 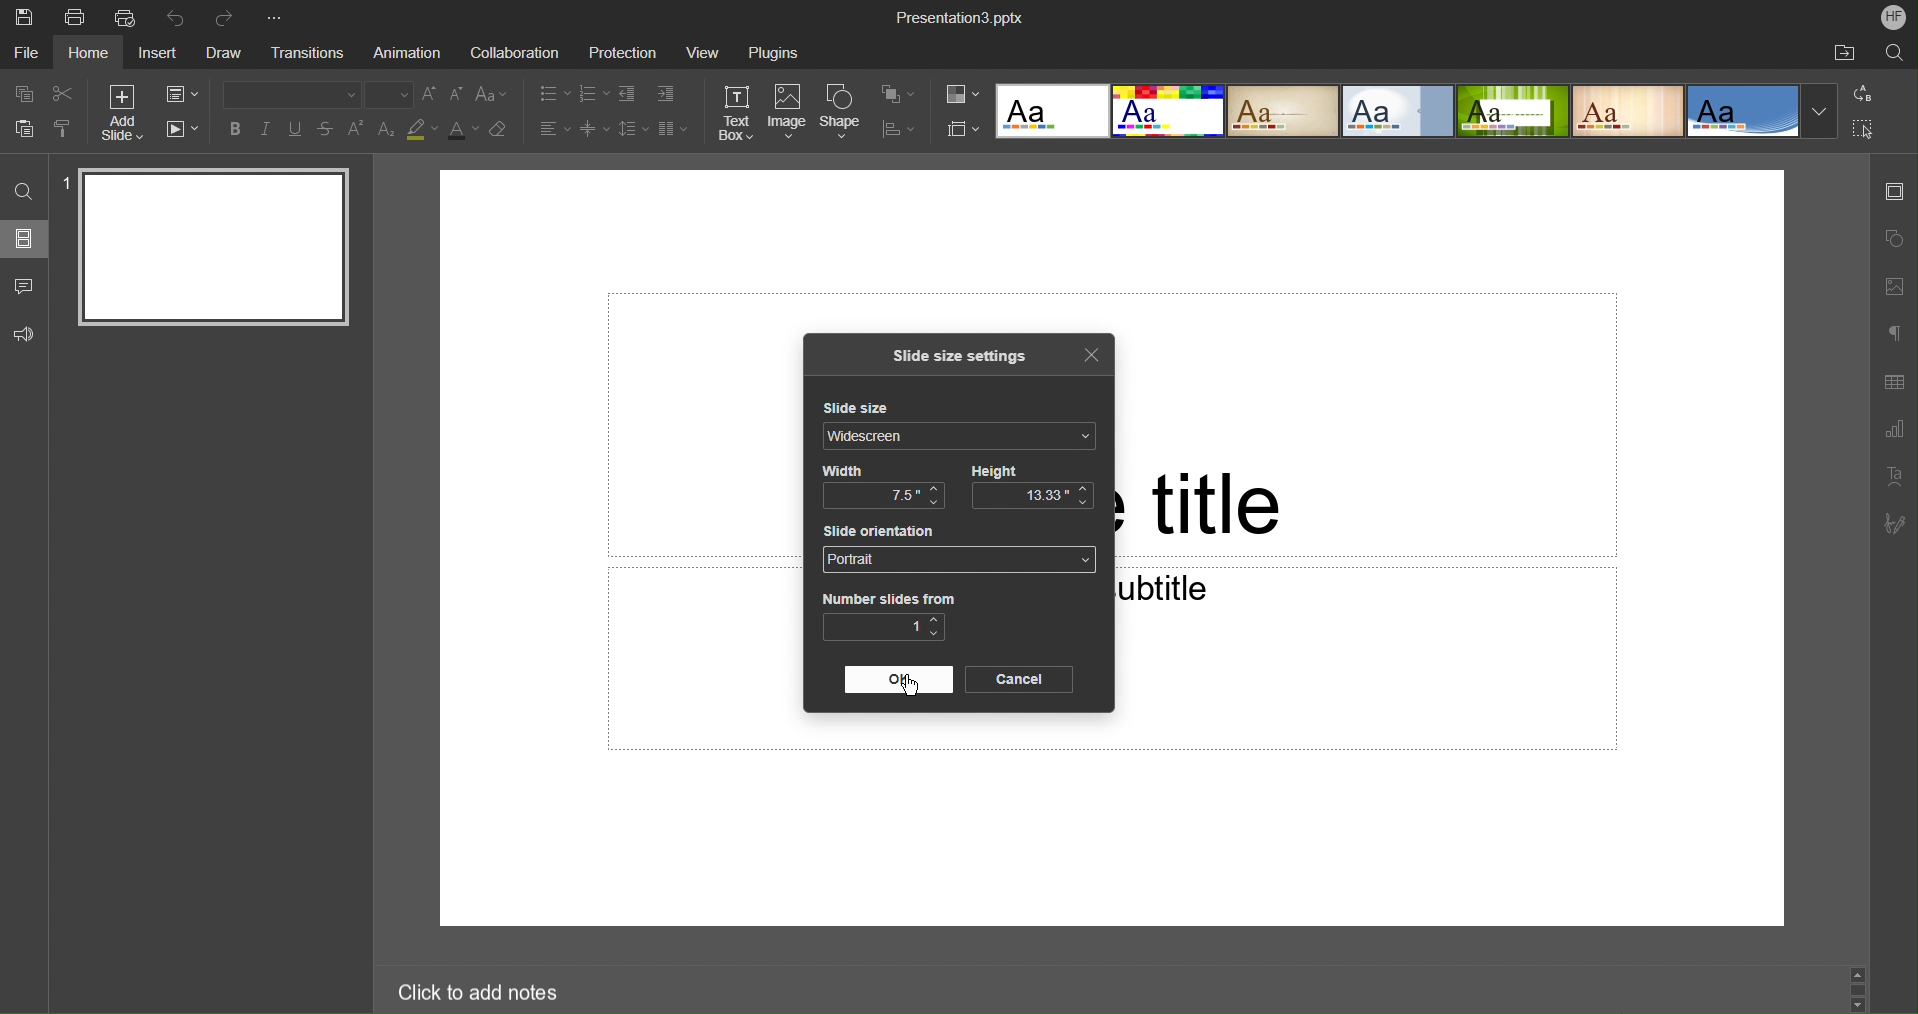 I want to click on Erase Style, so click(x=501, y=132).